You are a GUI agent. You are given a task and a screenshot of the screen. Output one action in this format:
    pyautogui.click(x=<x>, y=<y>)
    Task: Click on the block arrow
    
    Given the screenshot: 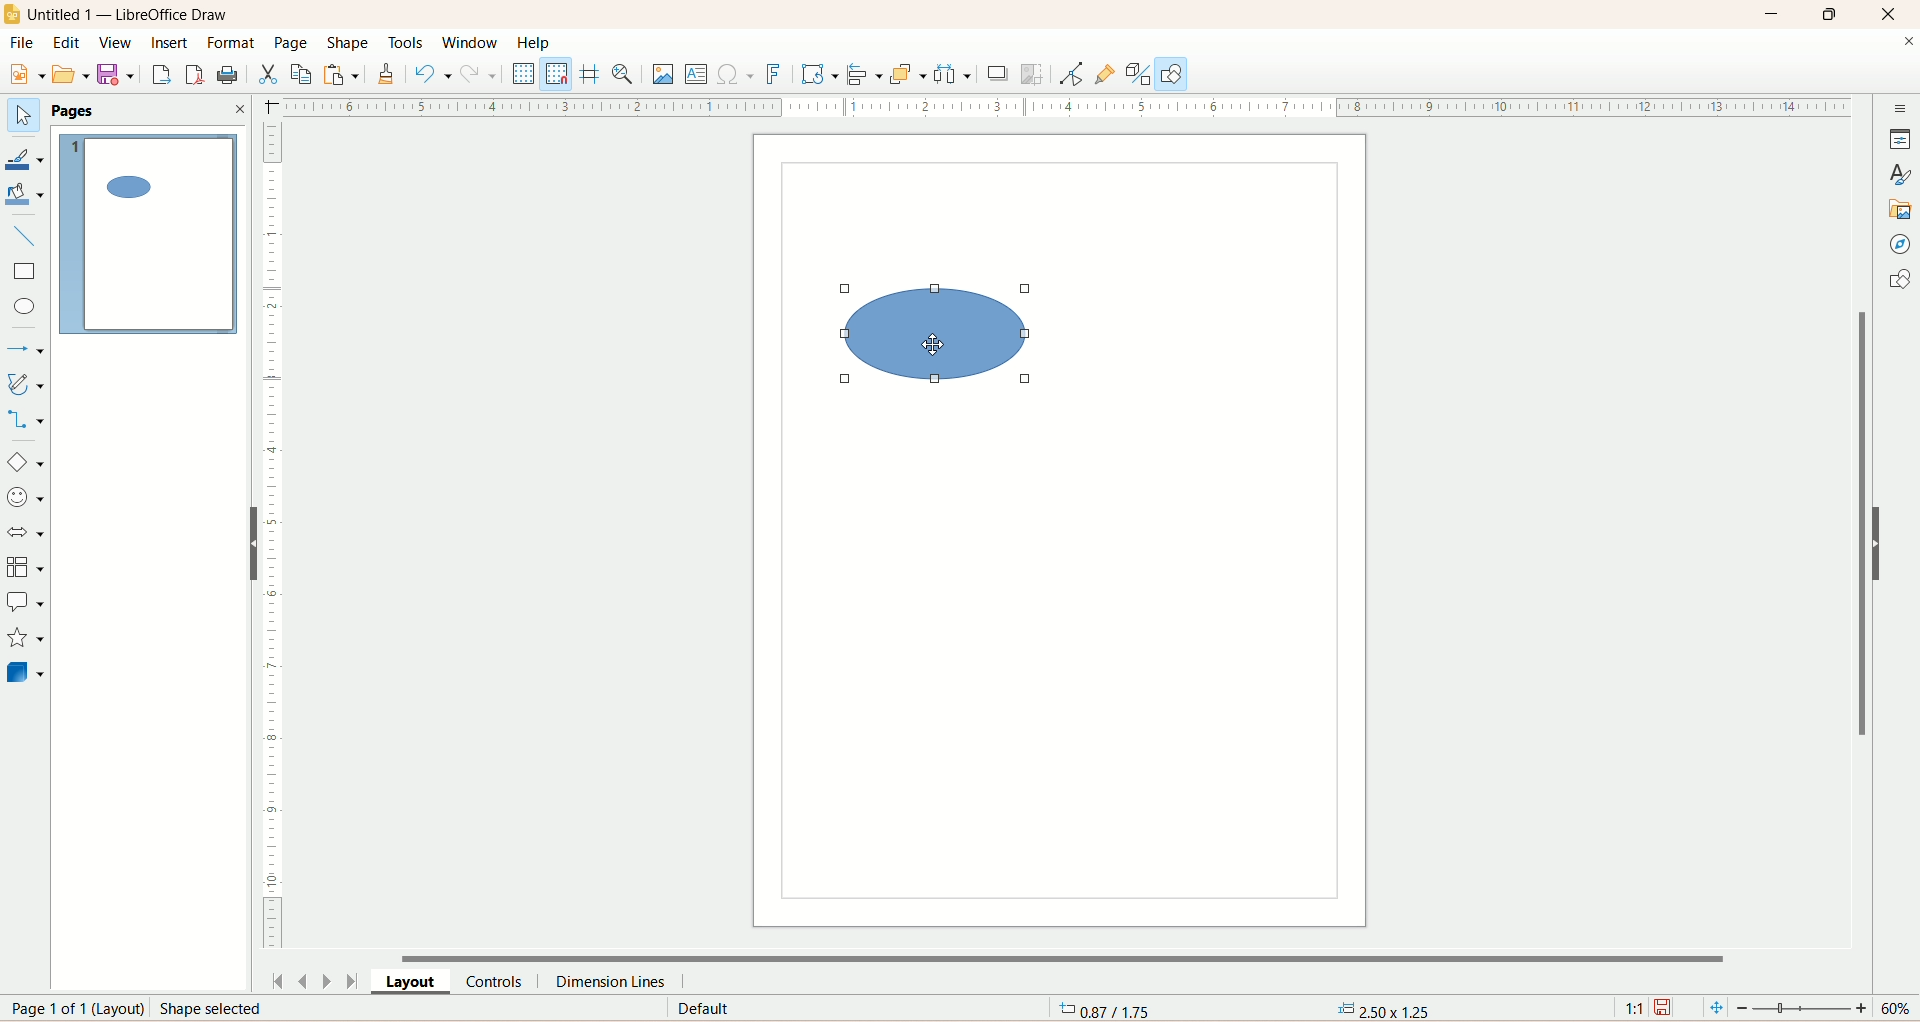 What is the action you would take?
    pyautogui.click(x=24, y=534)
    